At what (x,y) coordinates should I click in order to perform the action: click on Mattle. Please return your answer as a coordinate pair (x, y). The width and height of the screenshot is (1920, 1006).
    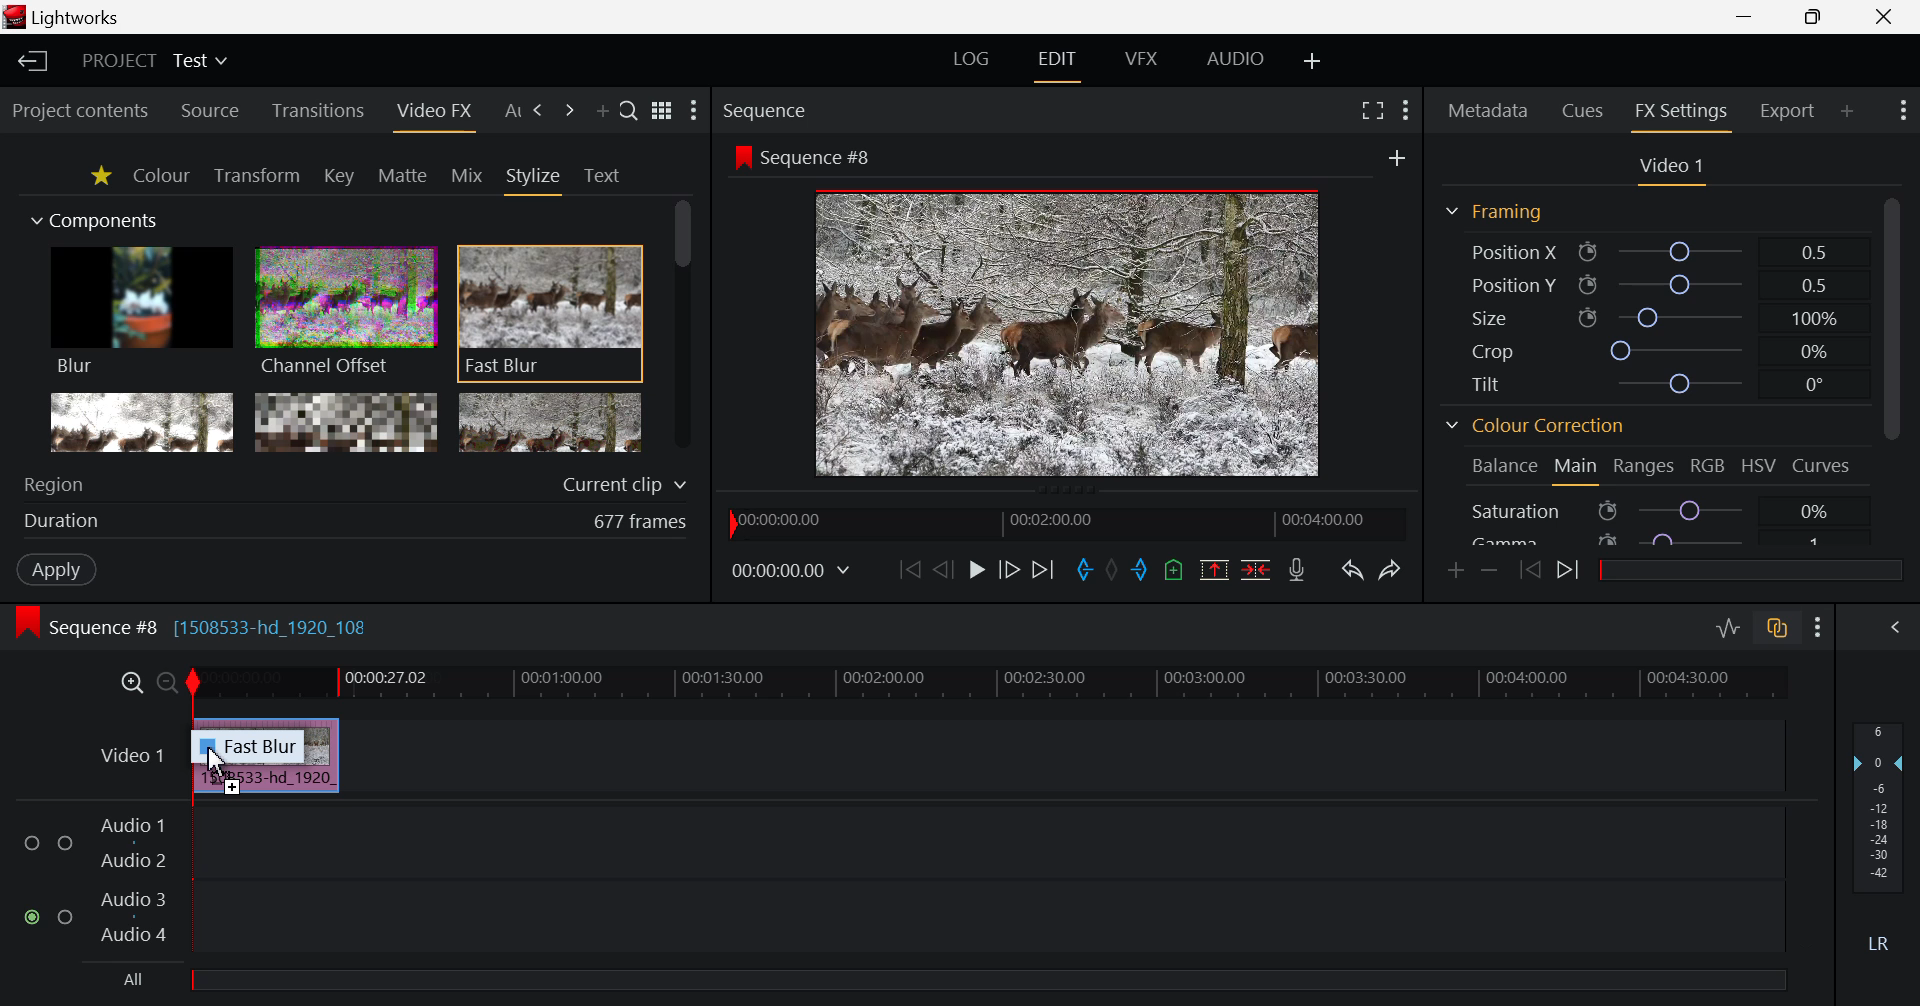
    Looking at the image, I should click on (402, 174).